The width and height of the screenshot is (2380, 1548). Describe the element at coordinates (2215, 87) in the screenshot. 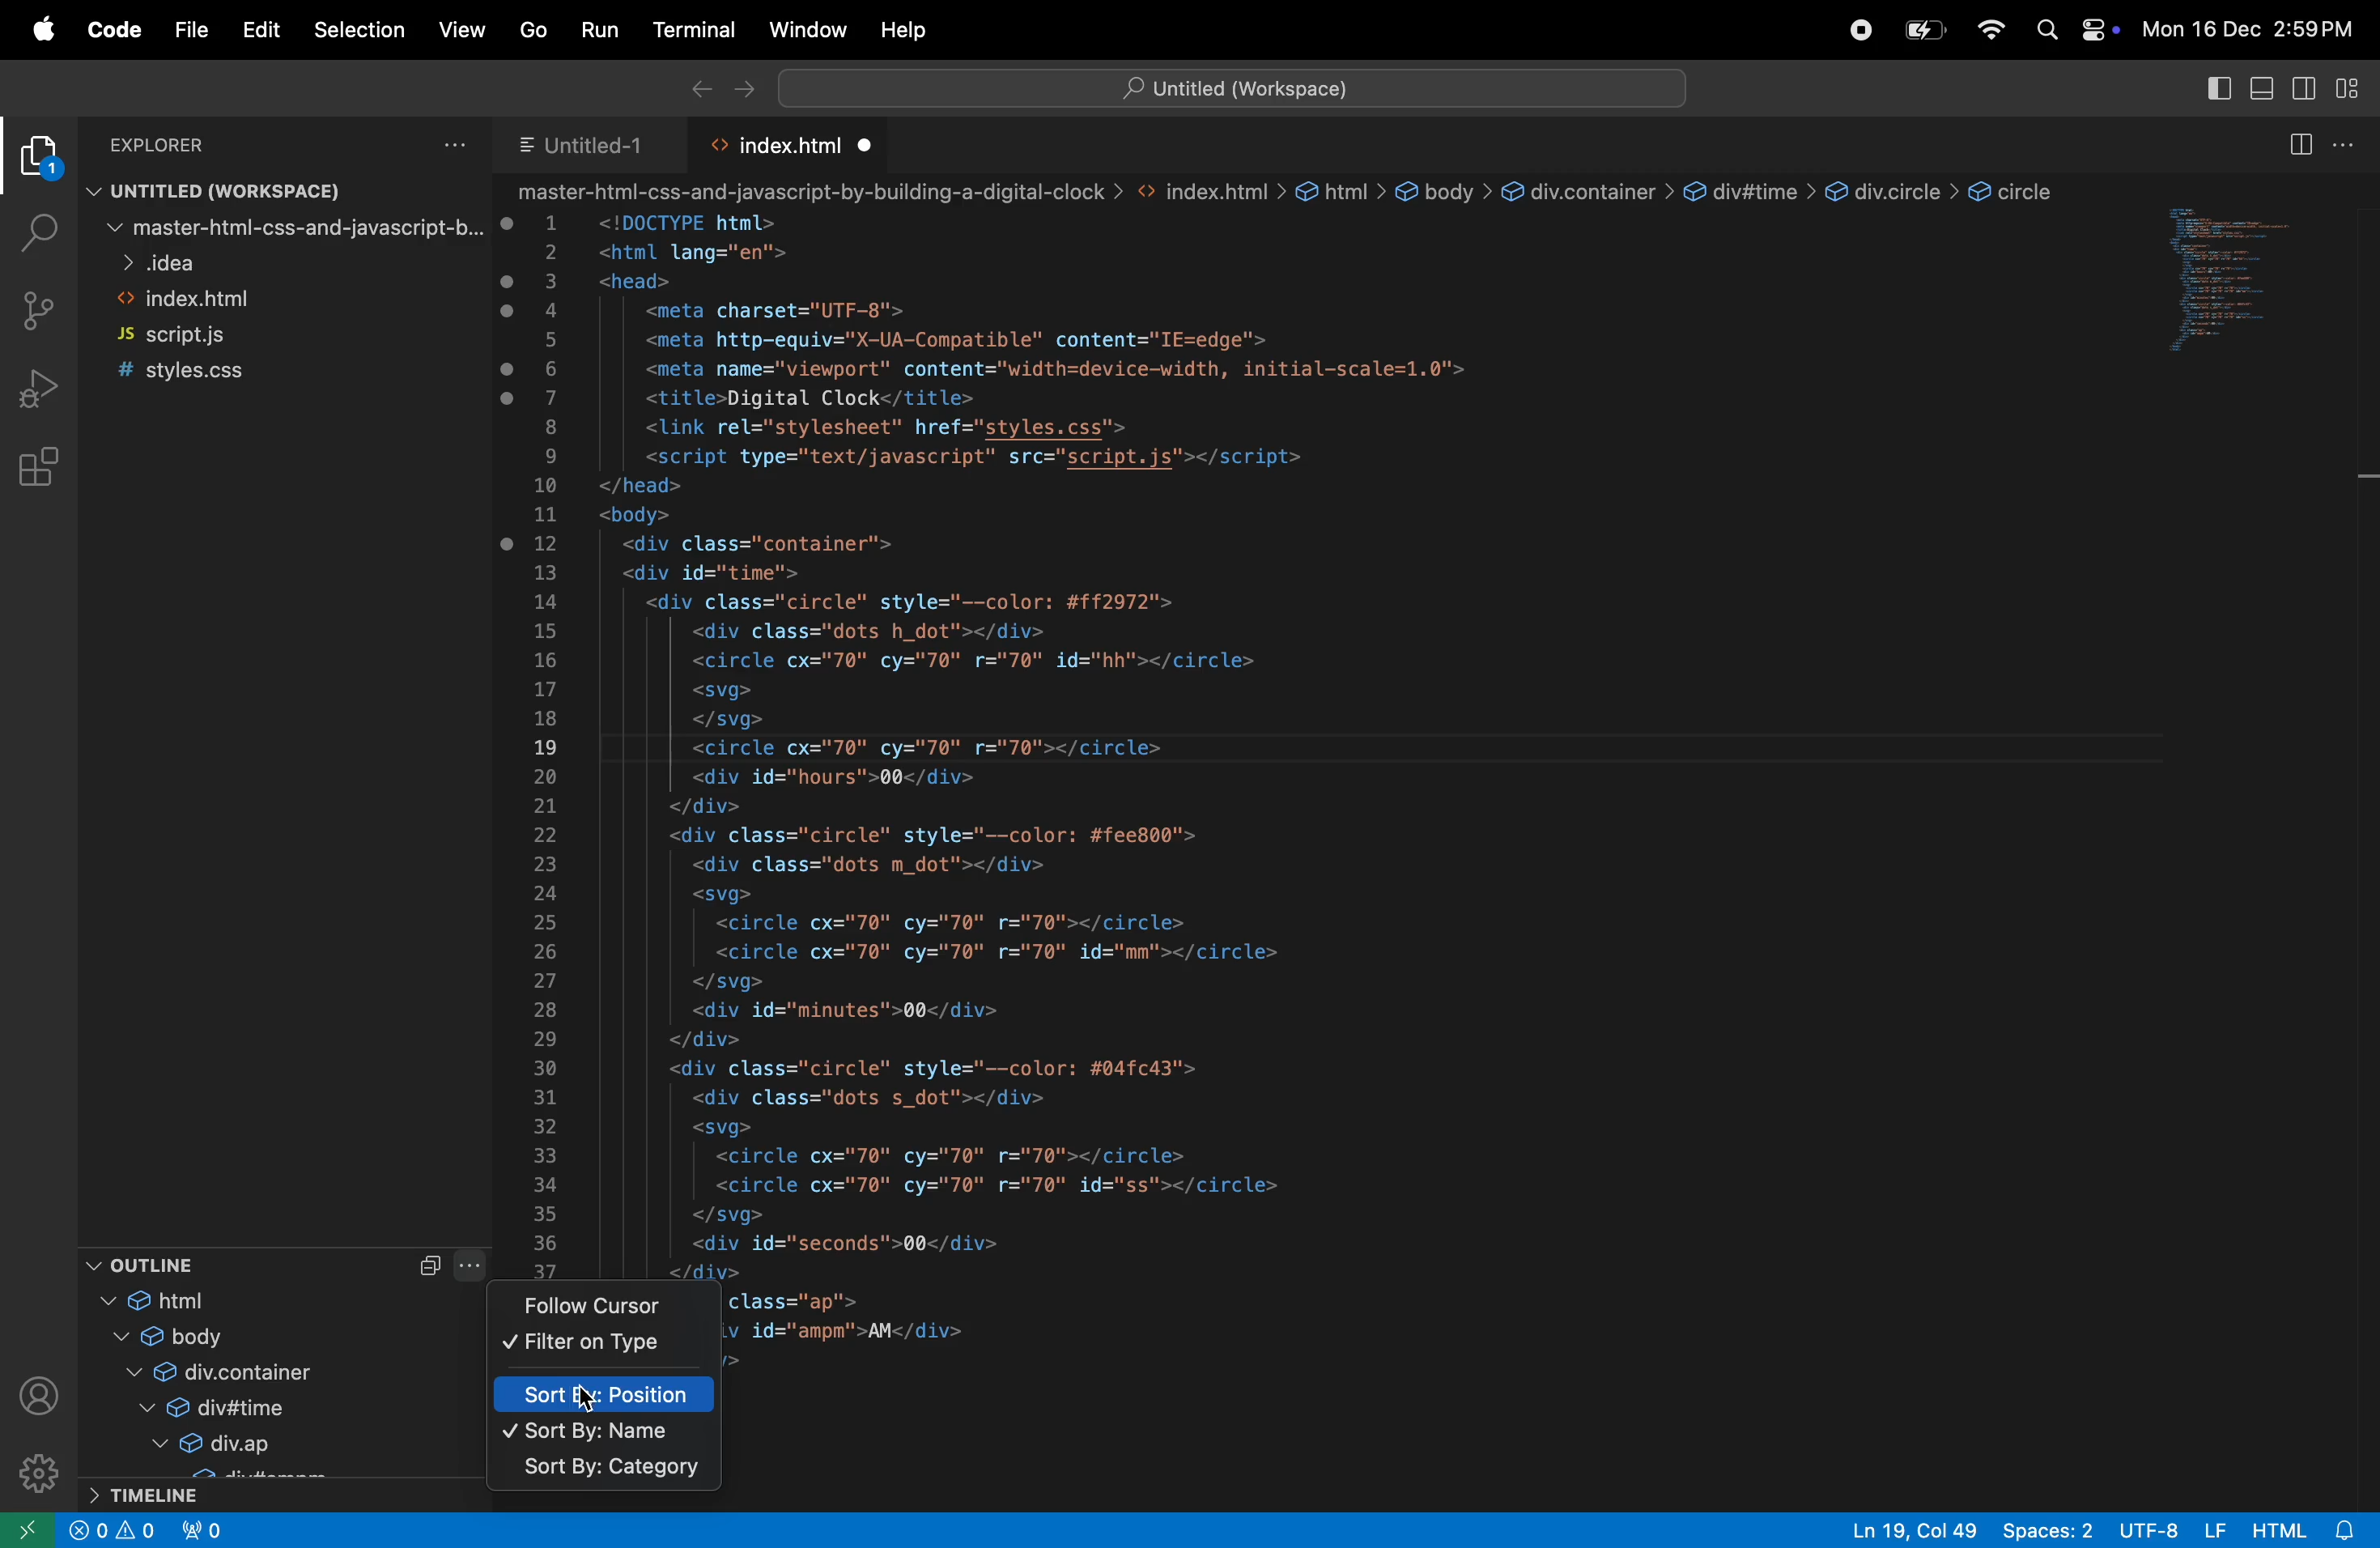

I see `toggle primary side bar` at that location.